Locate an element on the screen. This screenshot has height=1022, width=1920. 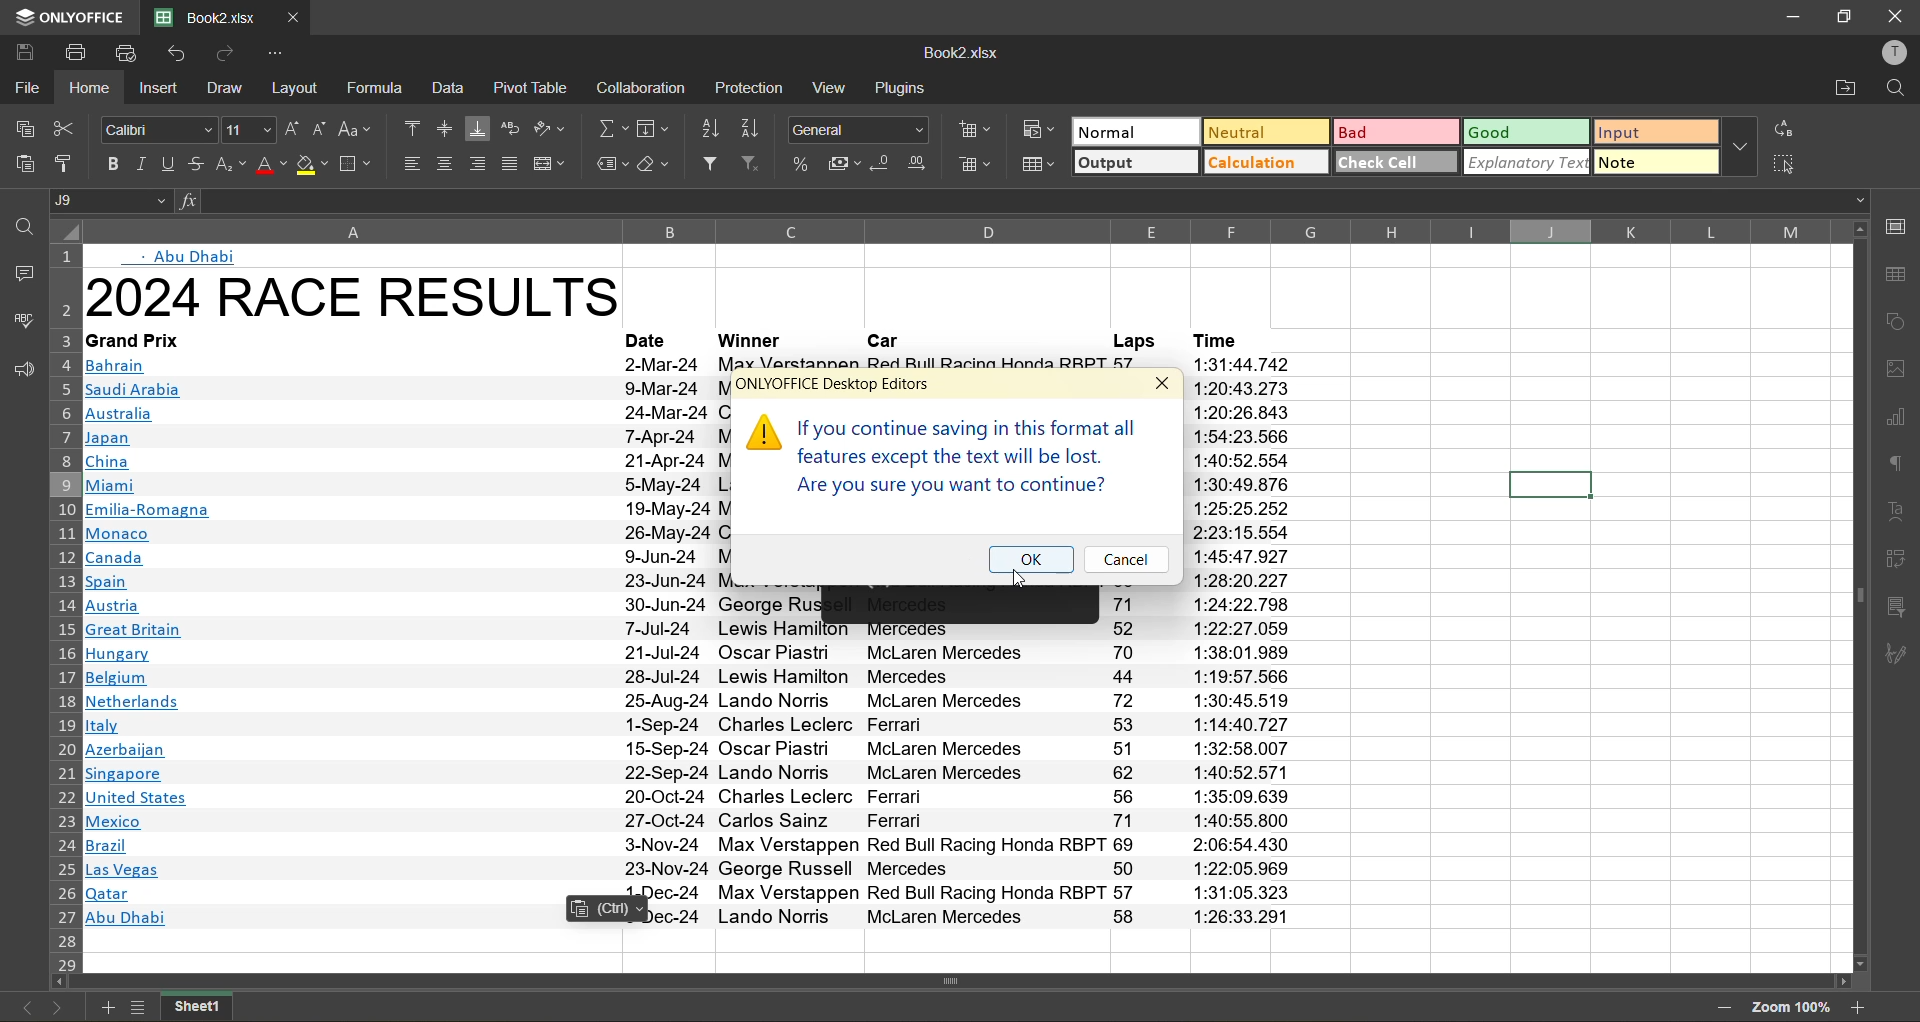
align middle is located at coordinates (443, 127).